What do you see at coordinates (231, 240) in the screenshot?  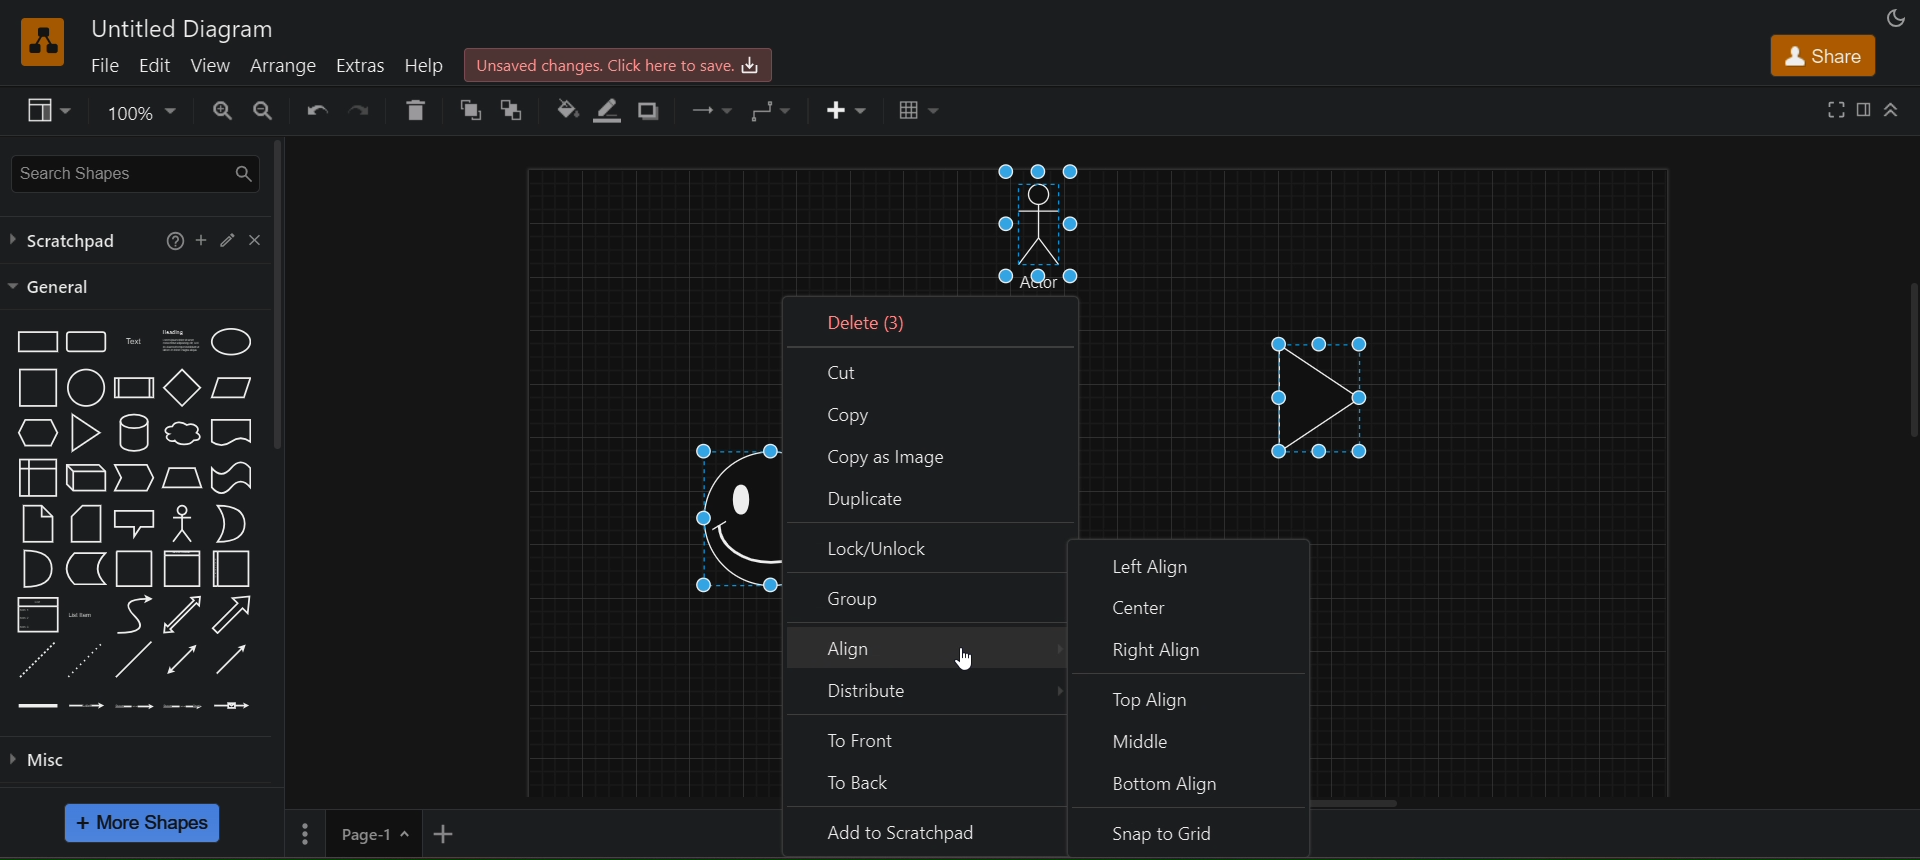 I see `edit` at bounding box center [231, 240].